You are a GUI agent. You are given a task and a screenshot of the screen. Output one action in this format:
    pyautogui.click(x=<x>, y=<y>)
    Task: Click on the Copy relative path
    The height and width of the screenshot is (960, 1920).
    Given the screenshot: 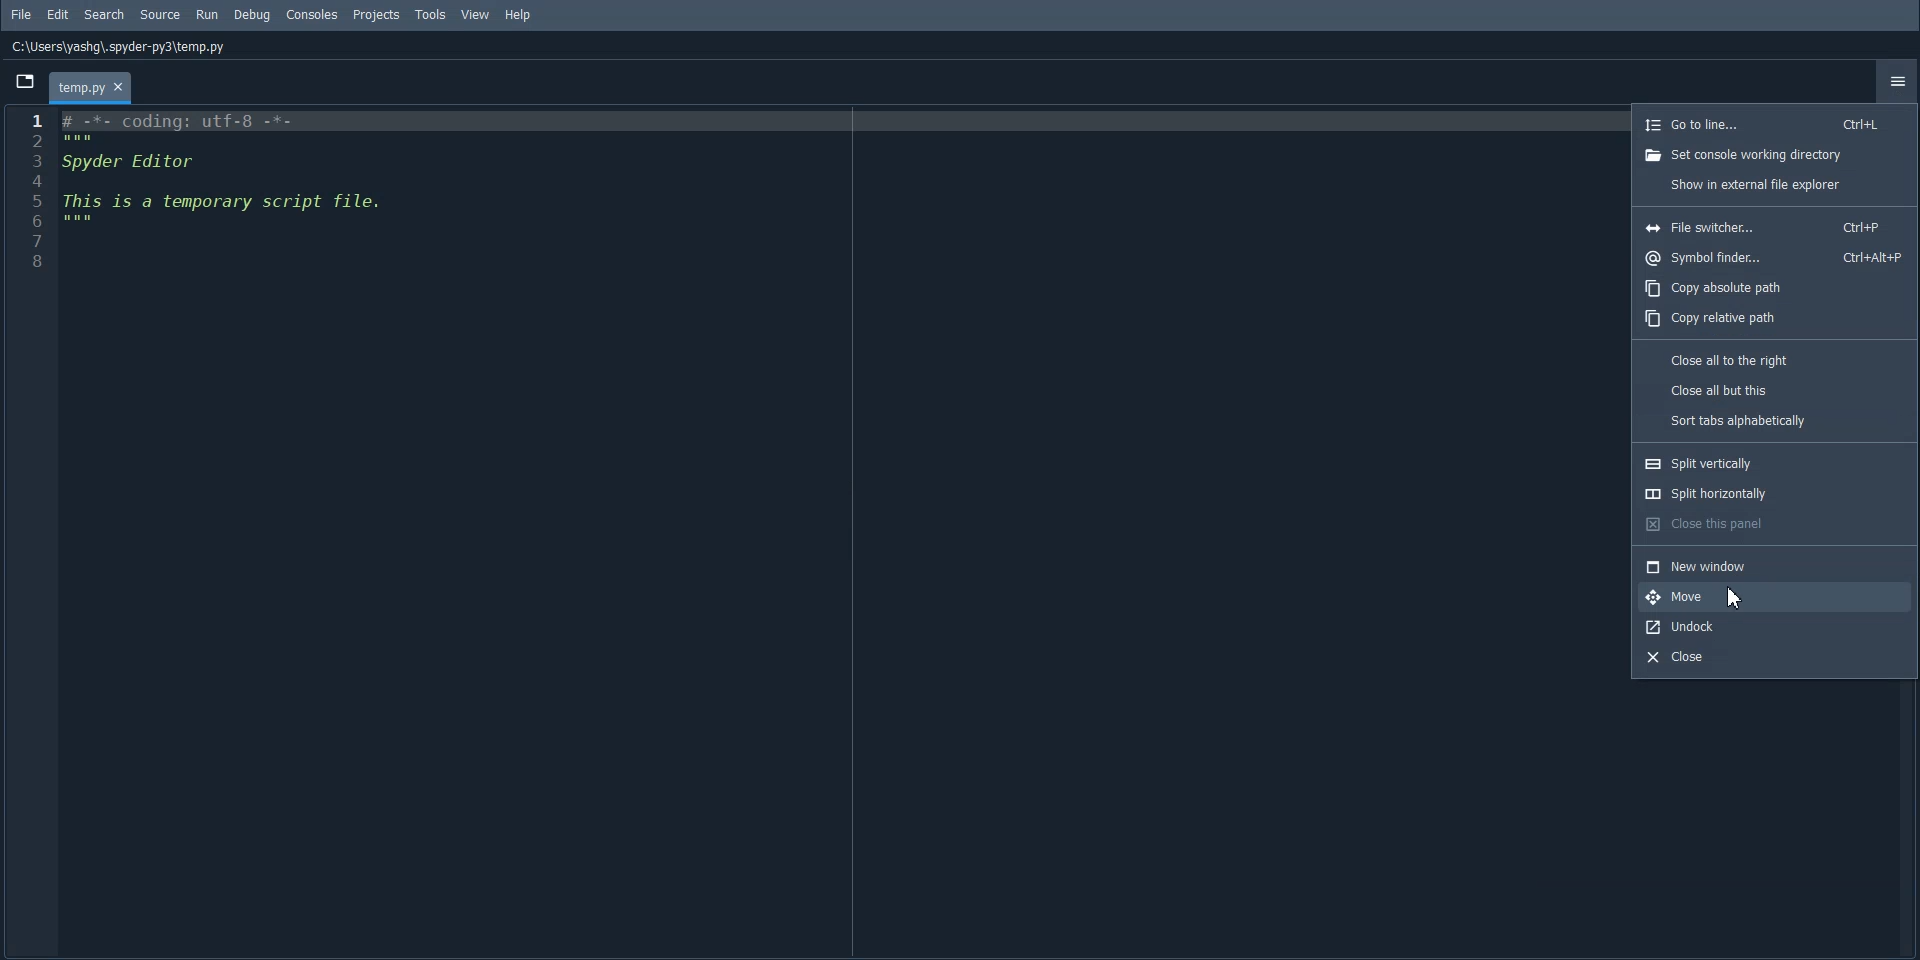 What is the action you would take?
    pyautogui.click(x=1776, y=320)
    